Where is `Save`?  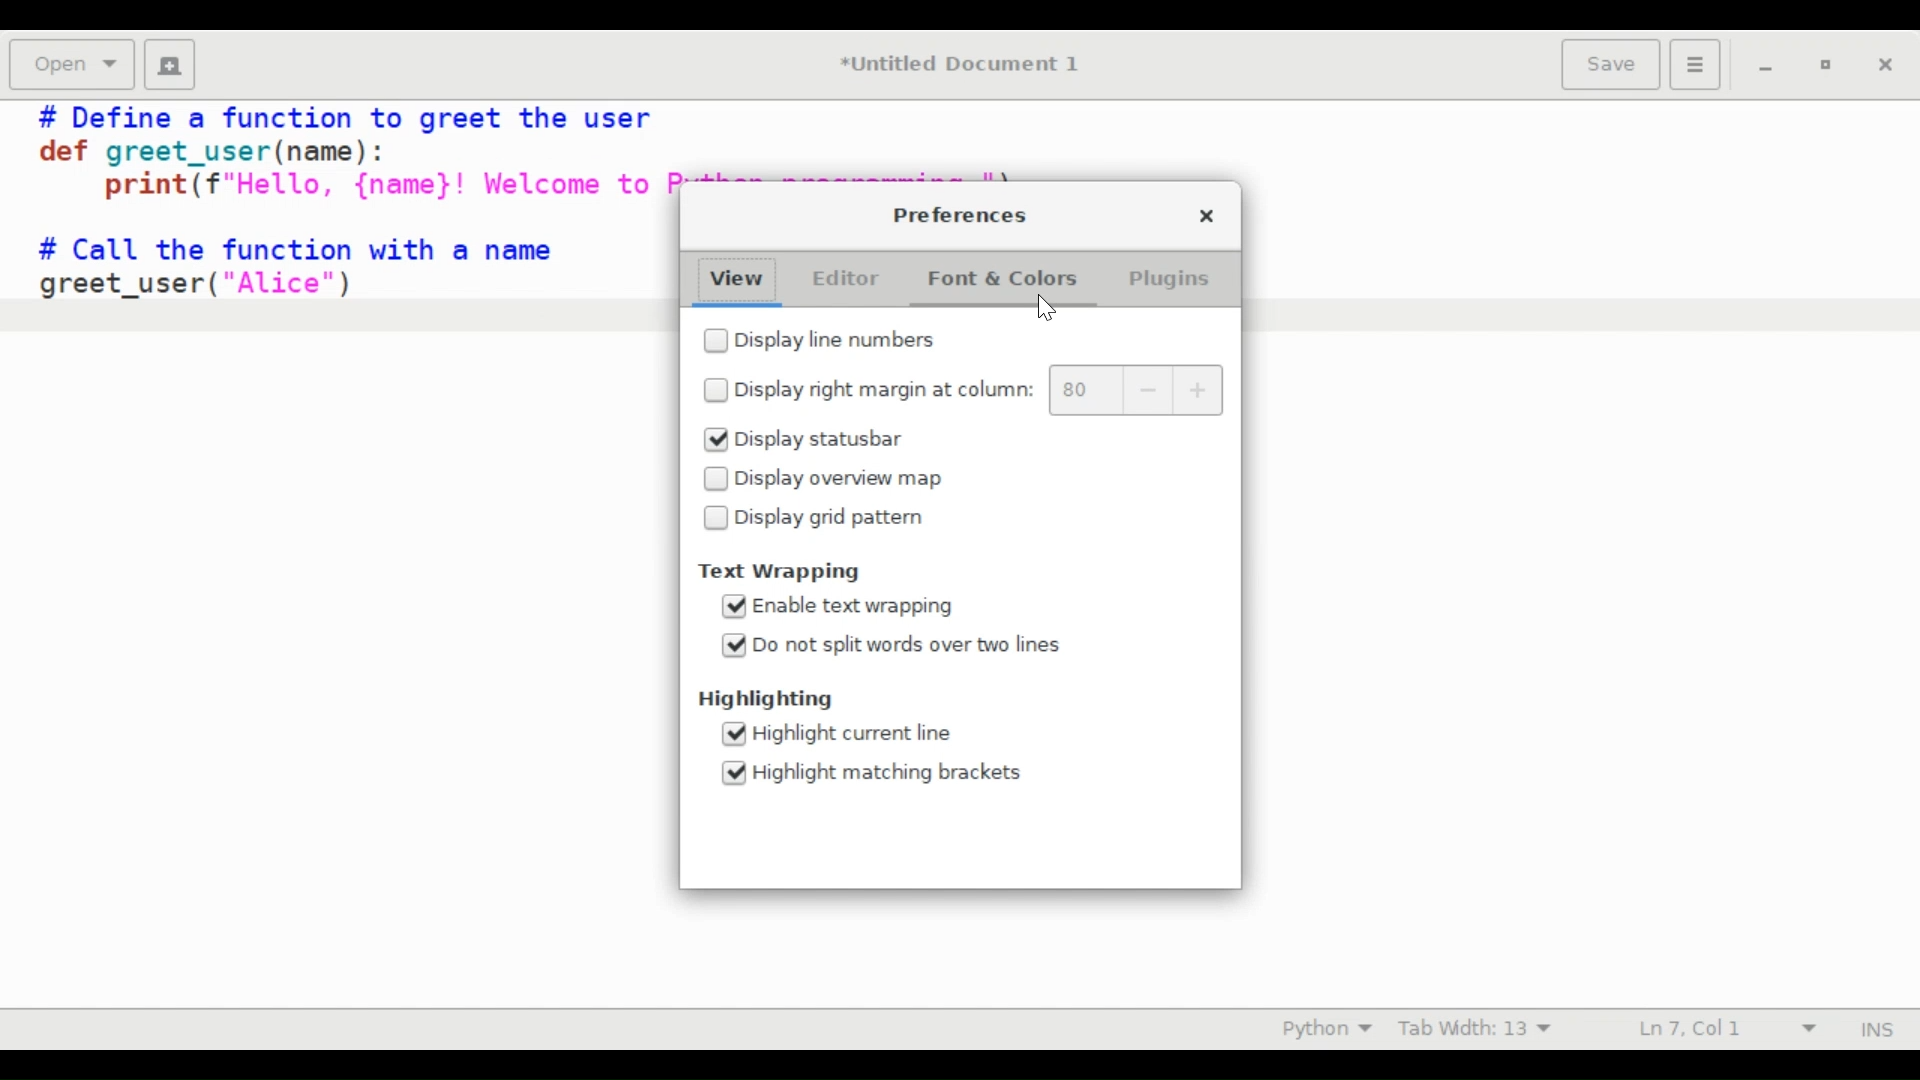 Save is located at coordinates (1613, 63).